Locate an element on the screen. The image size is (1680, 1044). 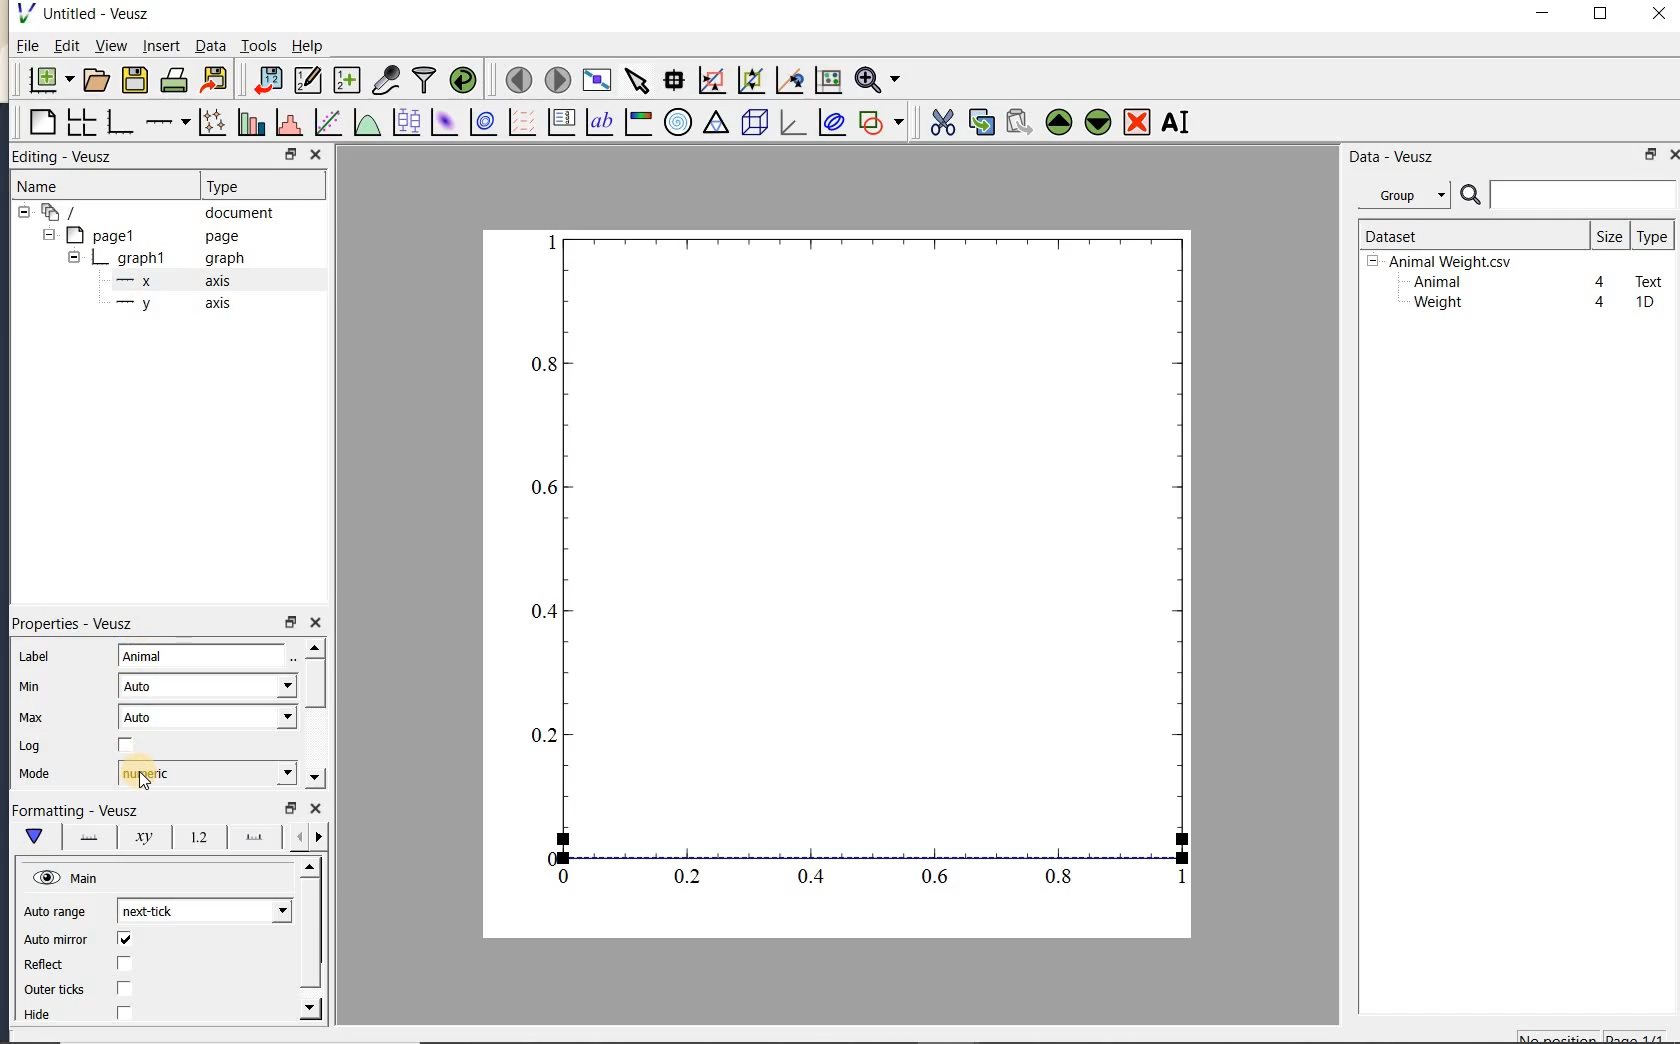
cut the selected widget is located at coordinates (941, 123).